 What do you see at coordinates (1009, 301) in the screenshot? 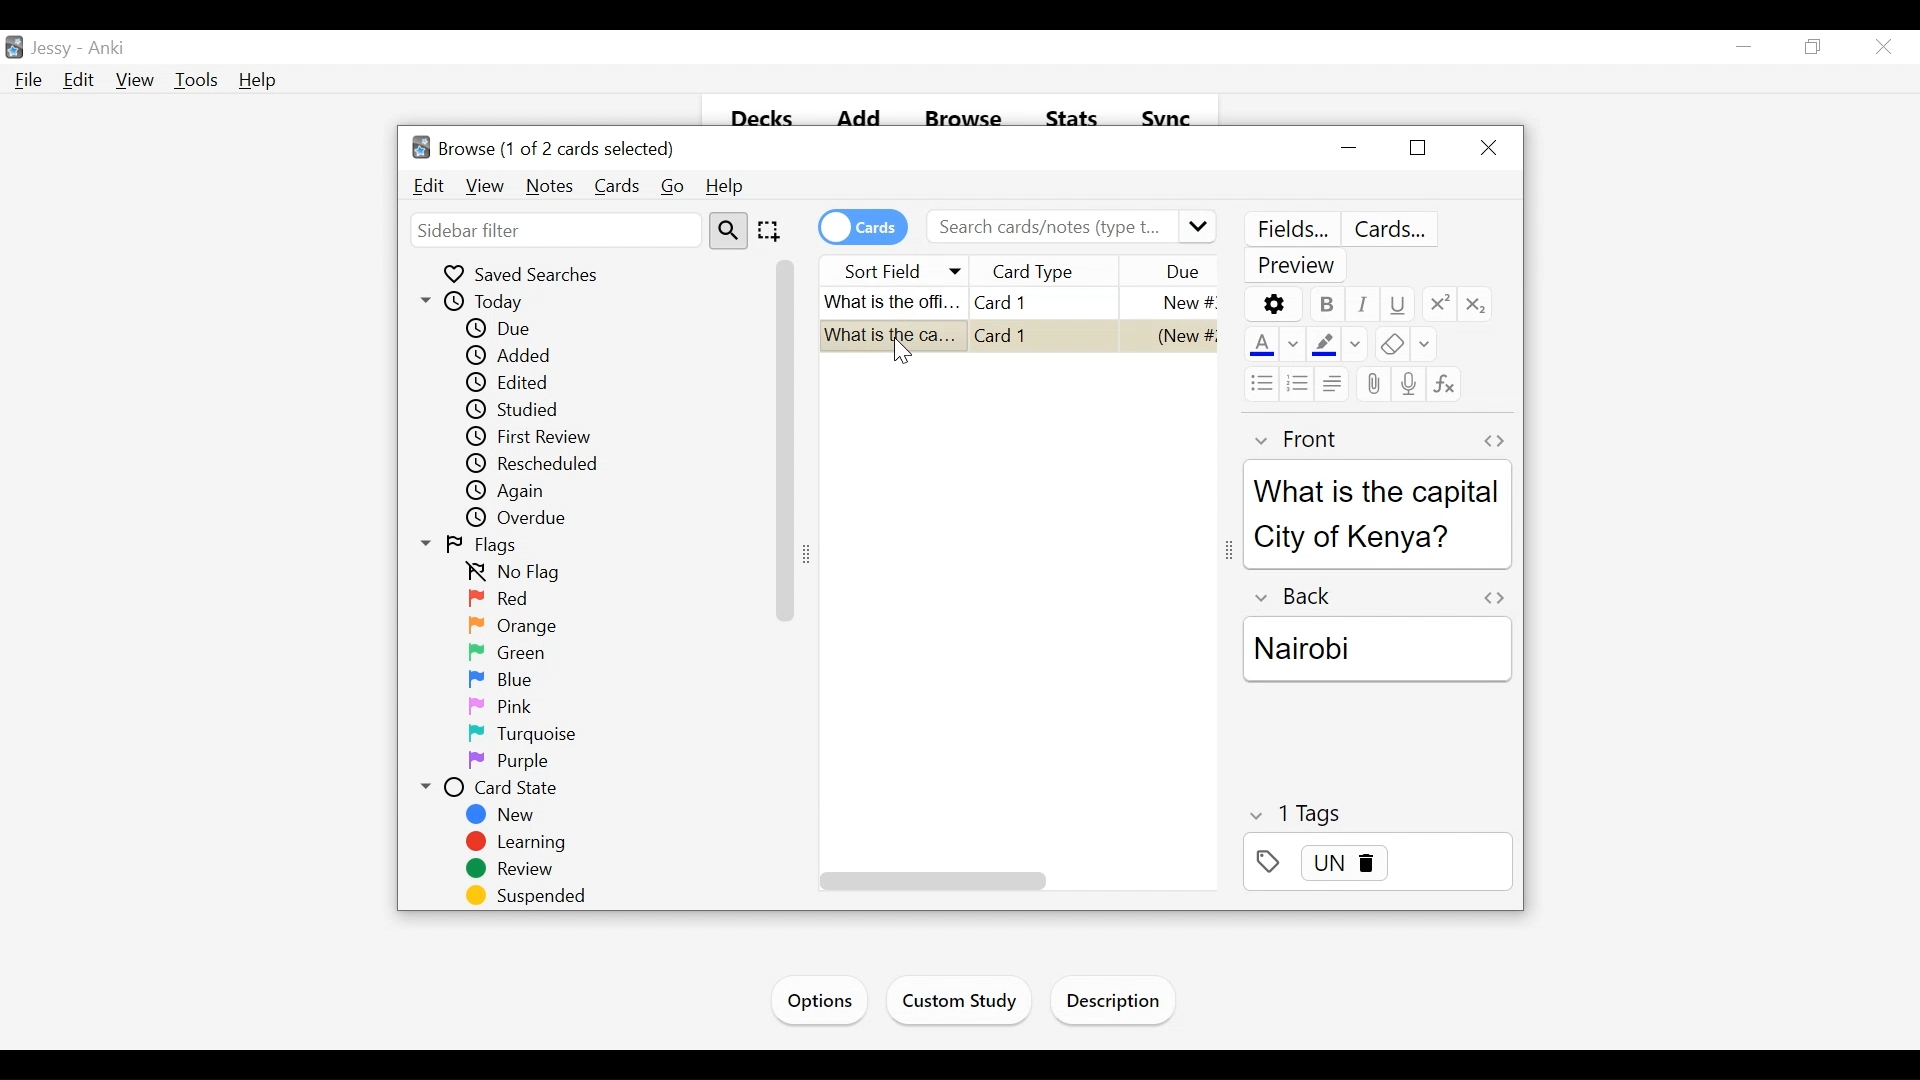
I see `Card` at bounding box center [1009, 301].